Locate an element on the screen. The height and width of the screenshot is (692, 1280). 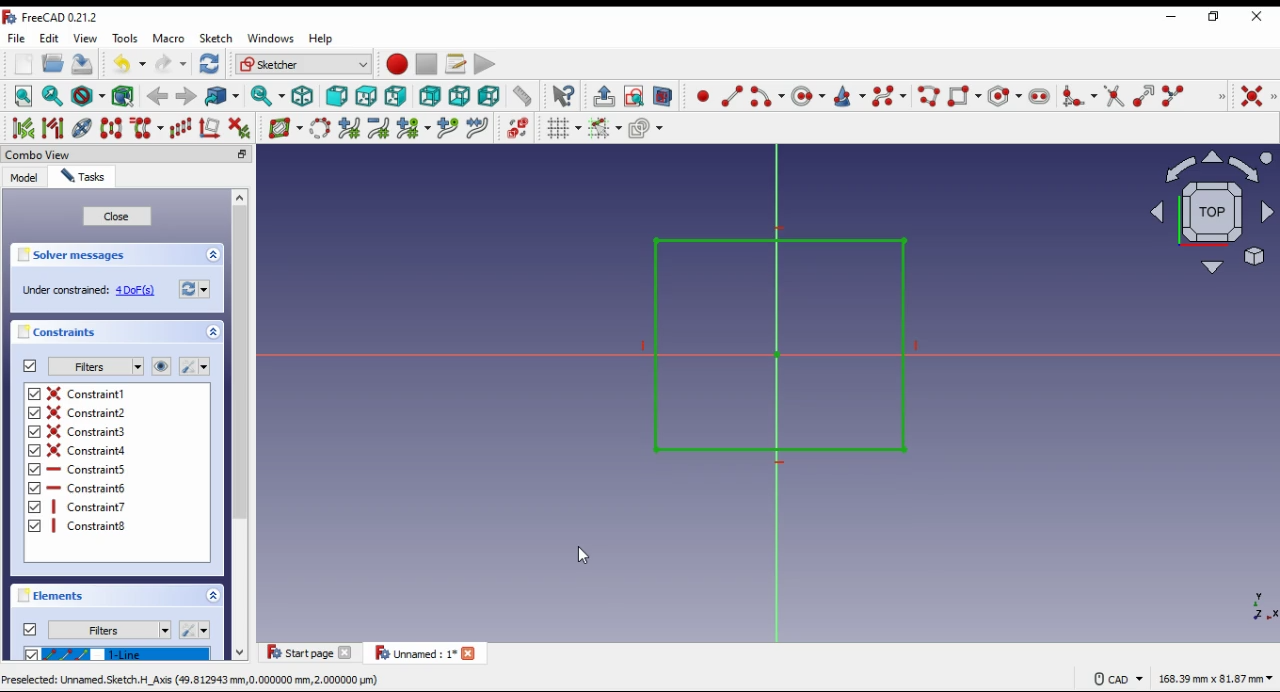
settings is located at coordinates (194, 366).